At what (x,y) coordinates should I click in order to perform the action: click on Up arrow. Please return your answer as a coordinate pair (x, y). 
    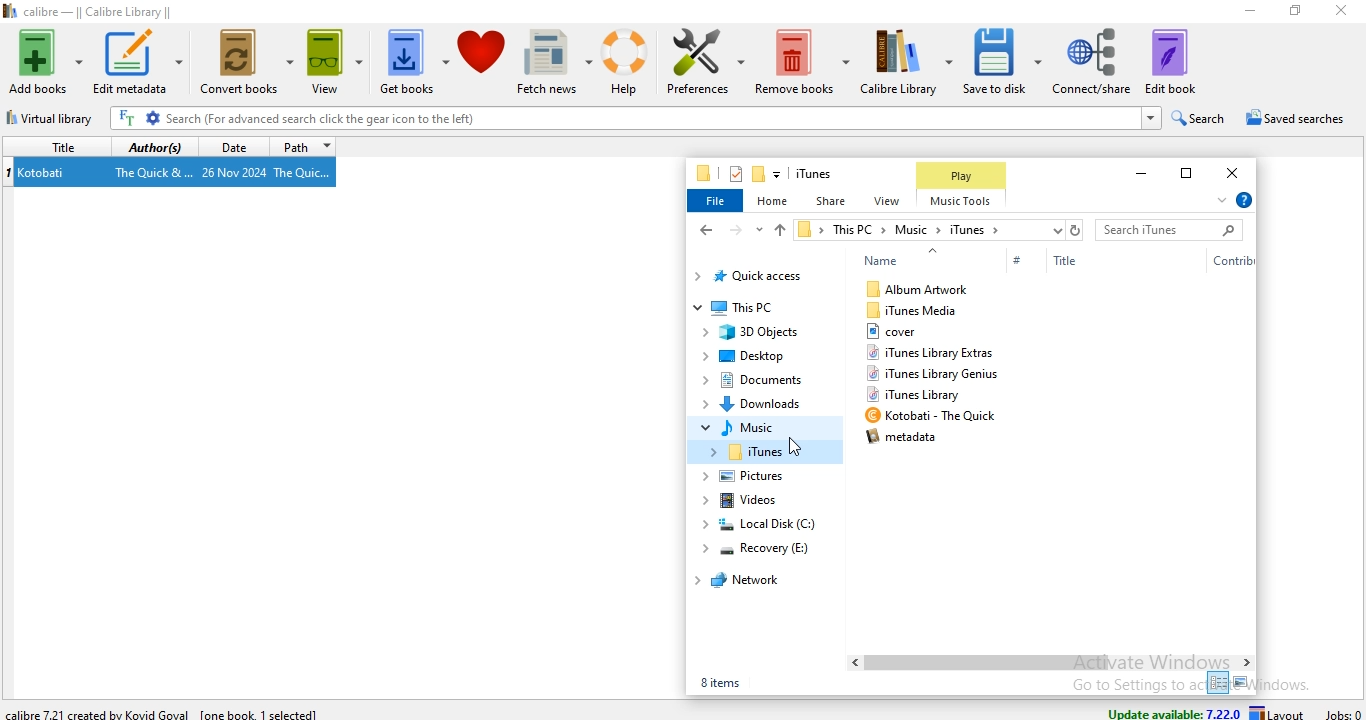
    Looking at the image, I should click on (936, 251).